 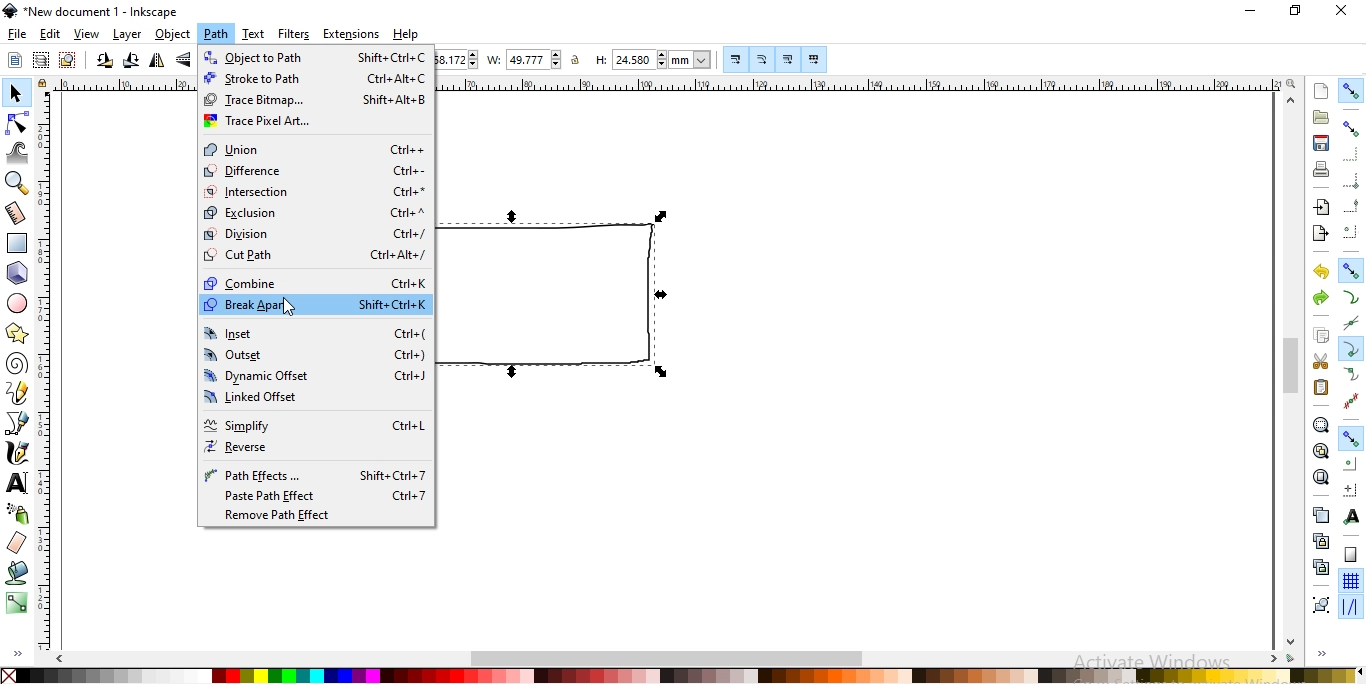 I want to click on paste path effect, so click(x=312, y=497).